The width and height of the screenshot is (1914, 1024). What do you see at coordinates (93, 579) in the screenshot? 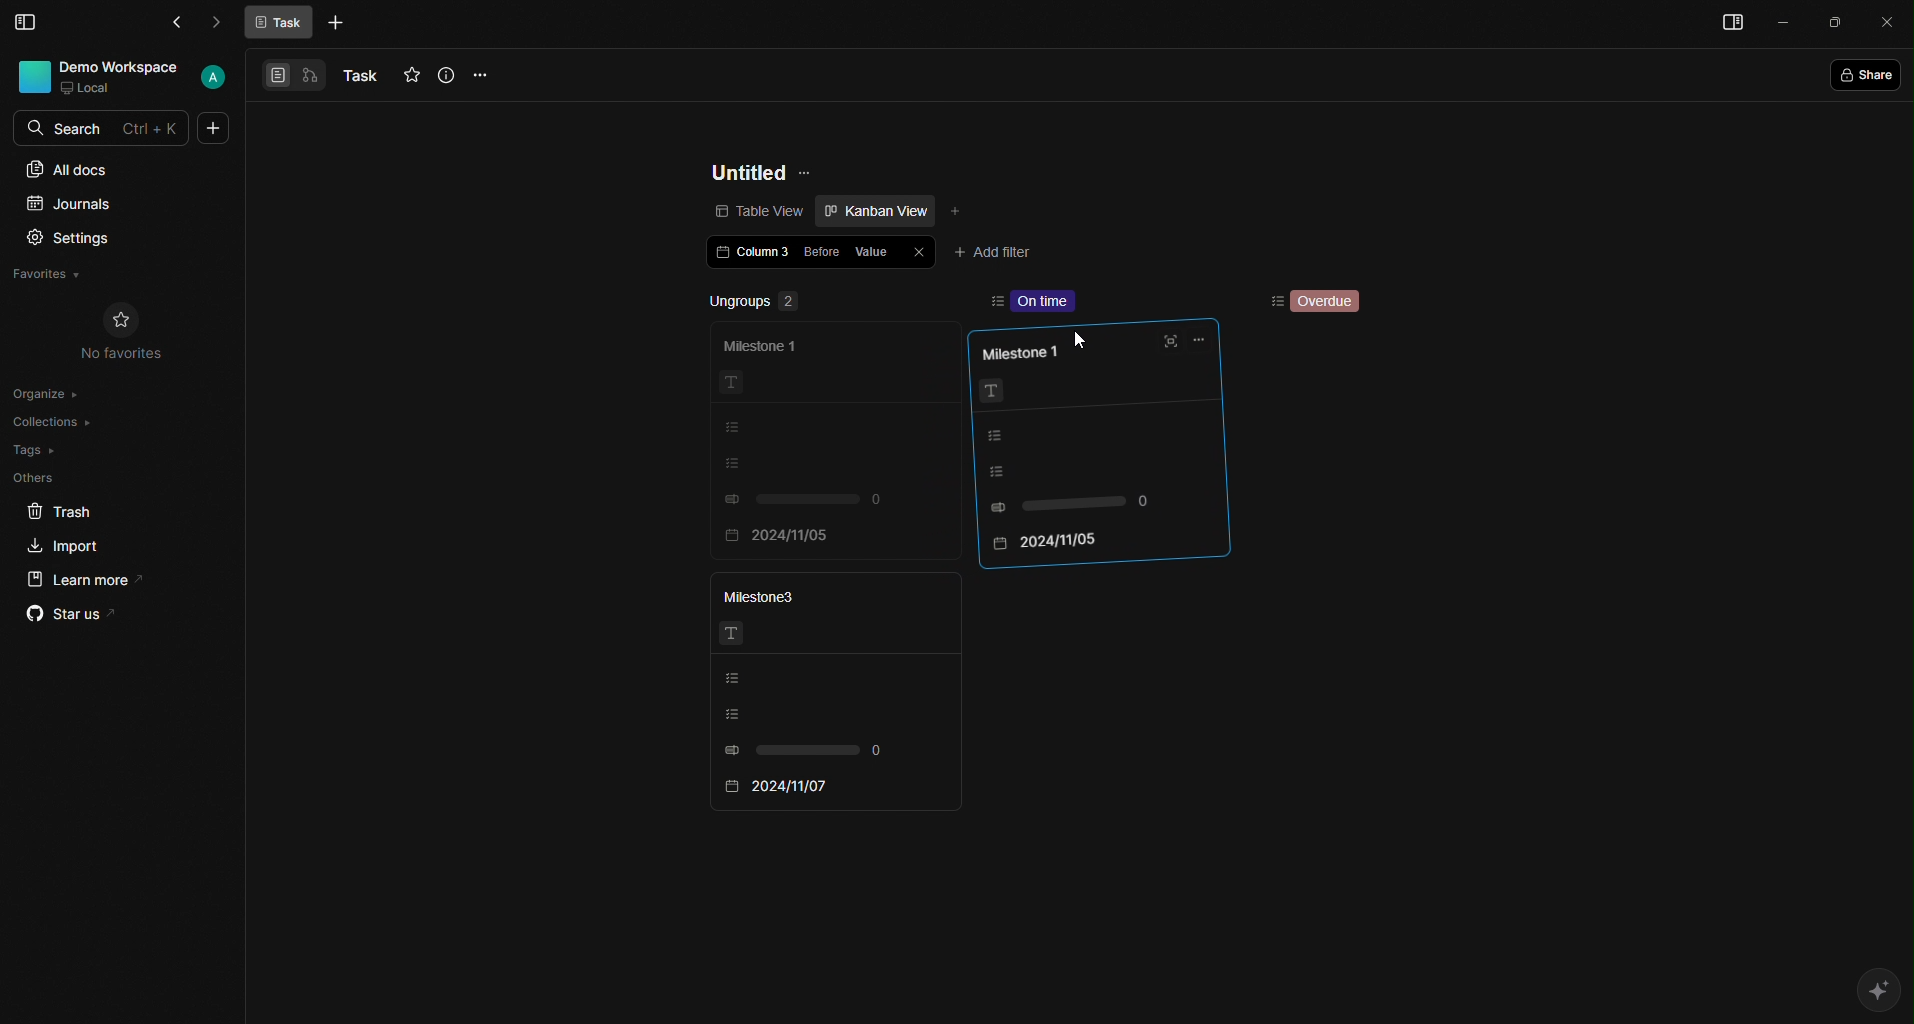
I see `Learn more` at bounding box center [93, 579].